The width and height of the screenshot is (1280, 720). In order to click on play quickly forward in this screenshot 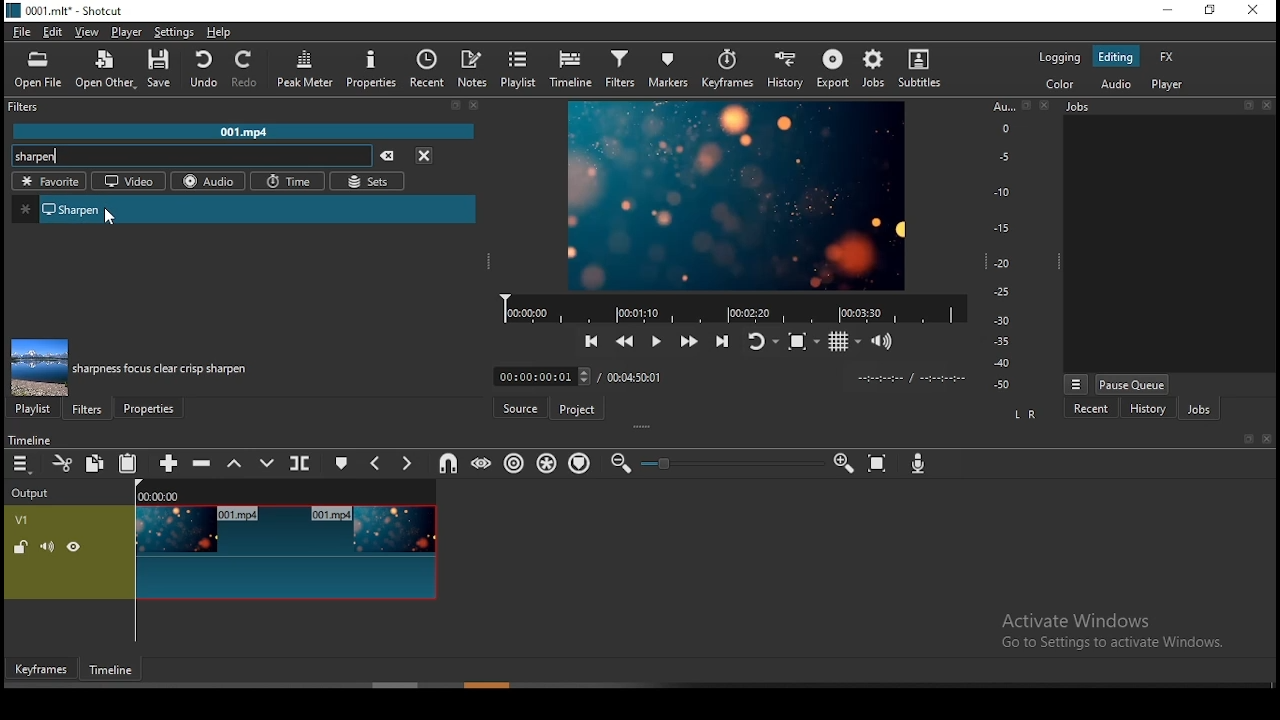, I will do `click(690, 338)`.